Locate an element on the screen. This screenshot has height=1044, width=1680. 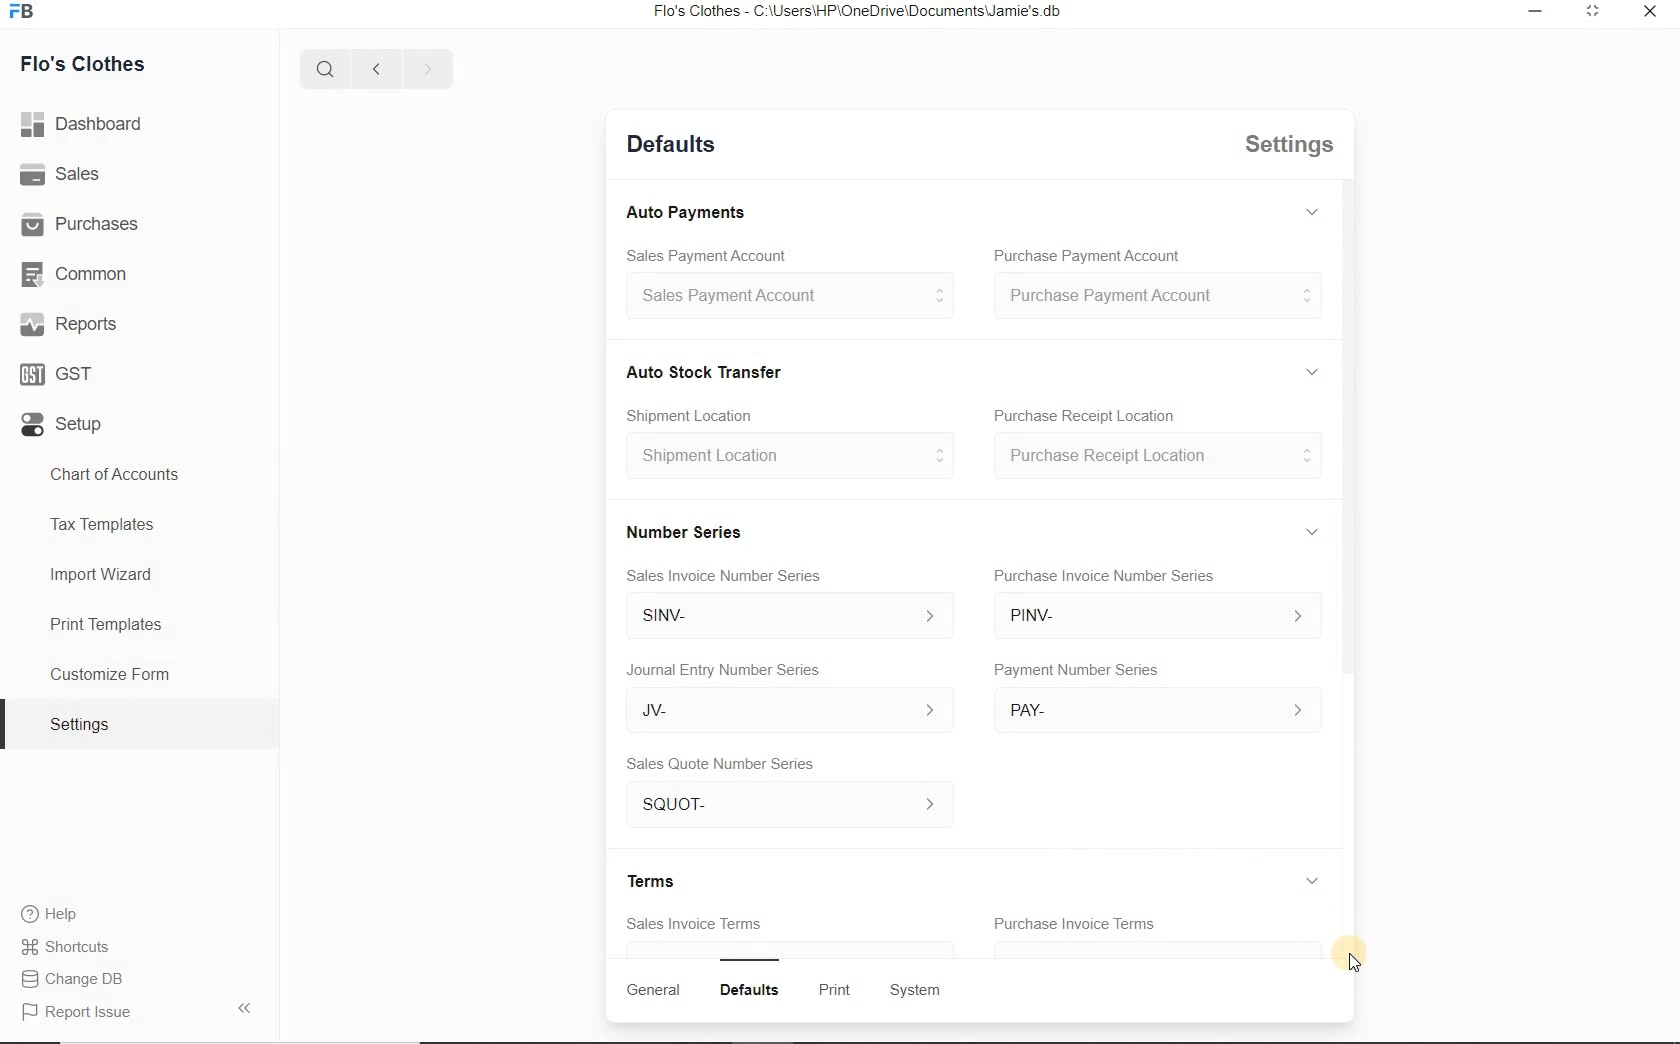
Flo's Clothes - C:\Users\HP'\OneDrive\Documents\Jamie's.db is located at coordinates (855, 11).